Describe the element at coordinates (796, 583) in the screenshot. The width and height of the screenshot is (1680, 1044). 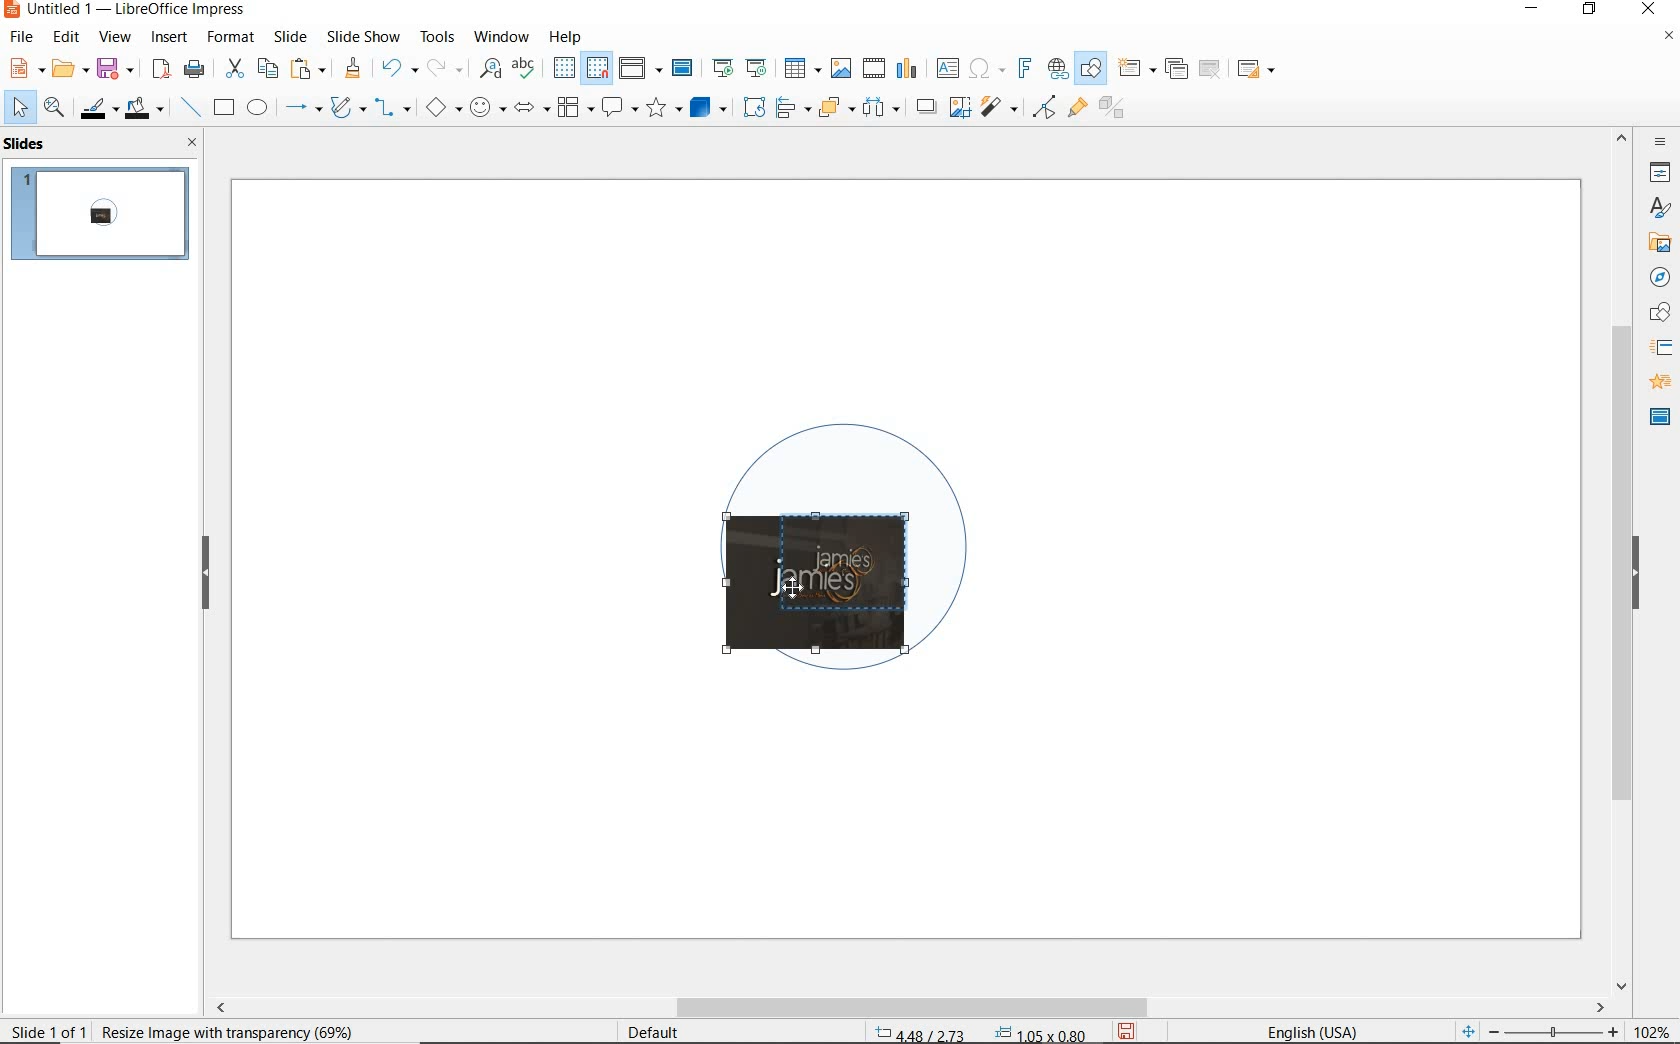
I see `Cursor` at that location.